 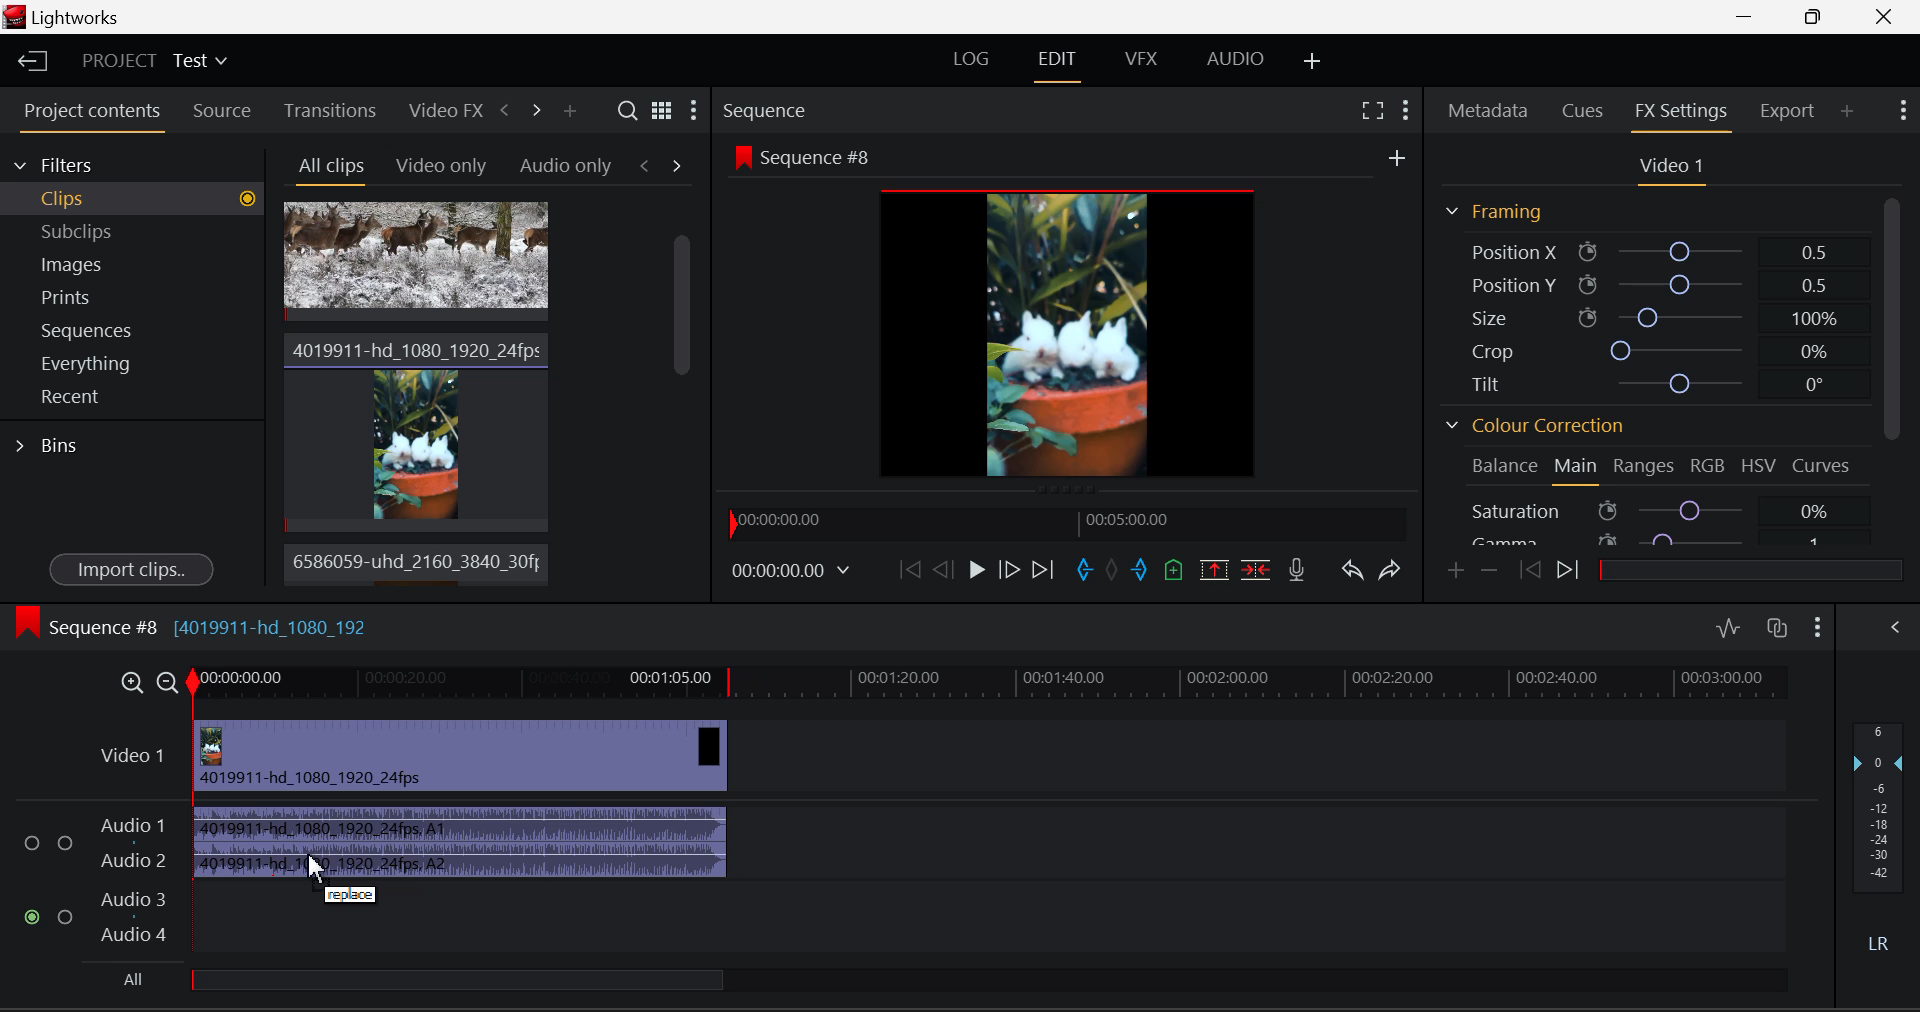 I want to click on replace, so click(x=354, y=896).